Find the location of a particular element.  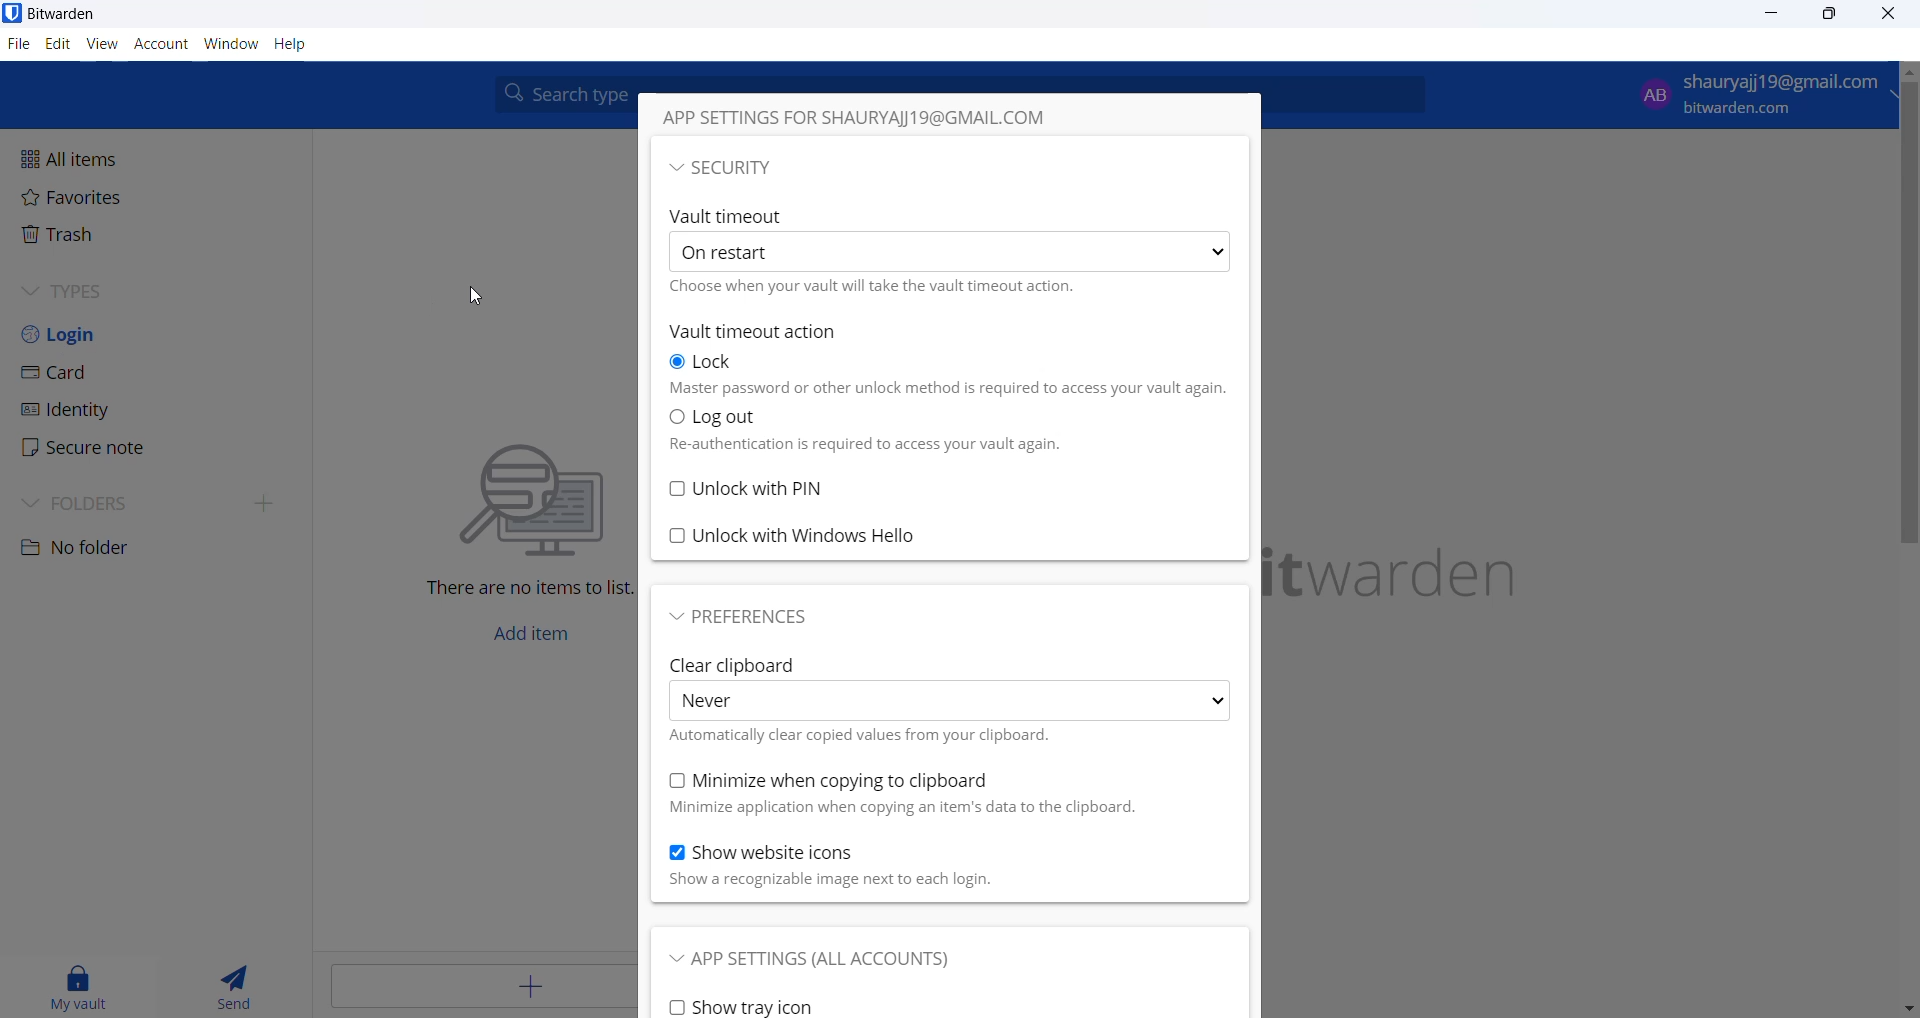

scrollbar is located at coordinates (1908, 316).